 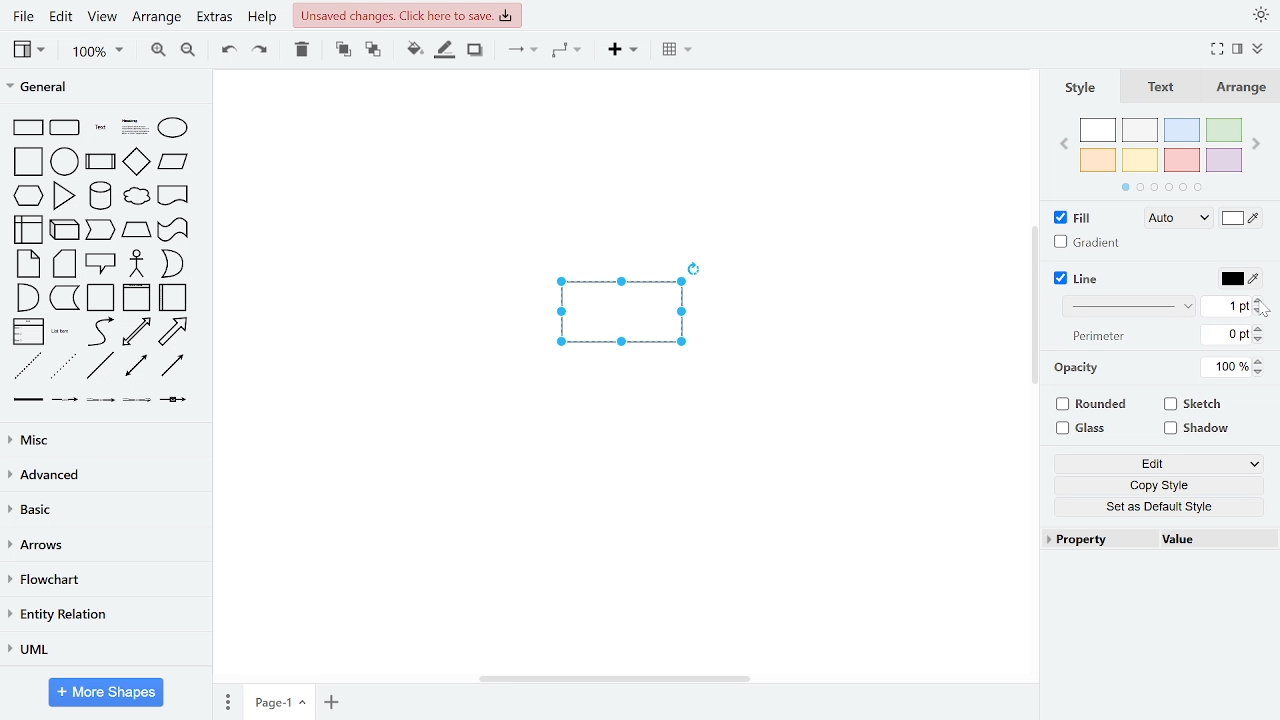 I want to click on basic, so click(x=102, y=511).